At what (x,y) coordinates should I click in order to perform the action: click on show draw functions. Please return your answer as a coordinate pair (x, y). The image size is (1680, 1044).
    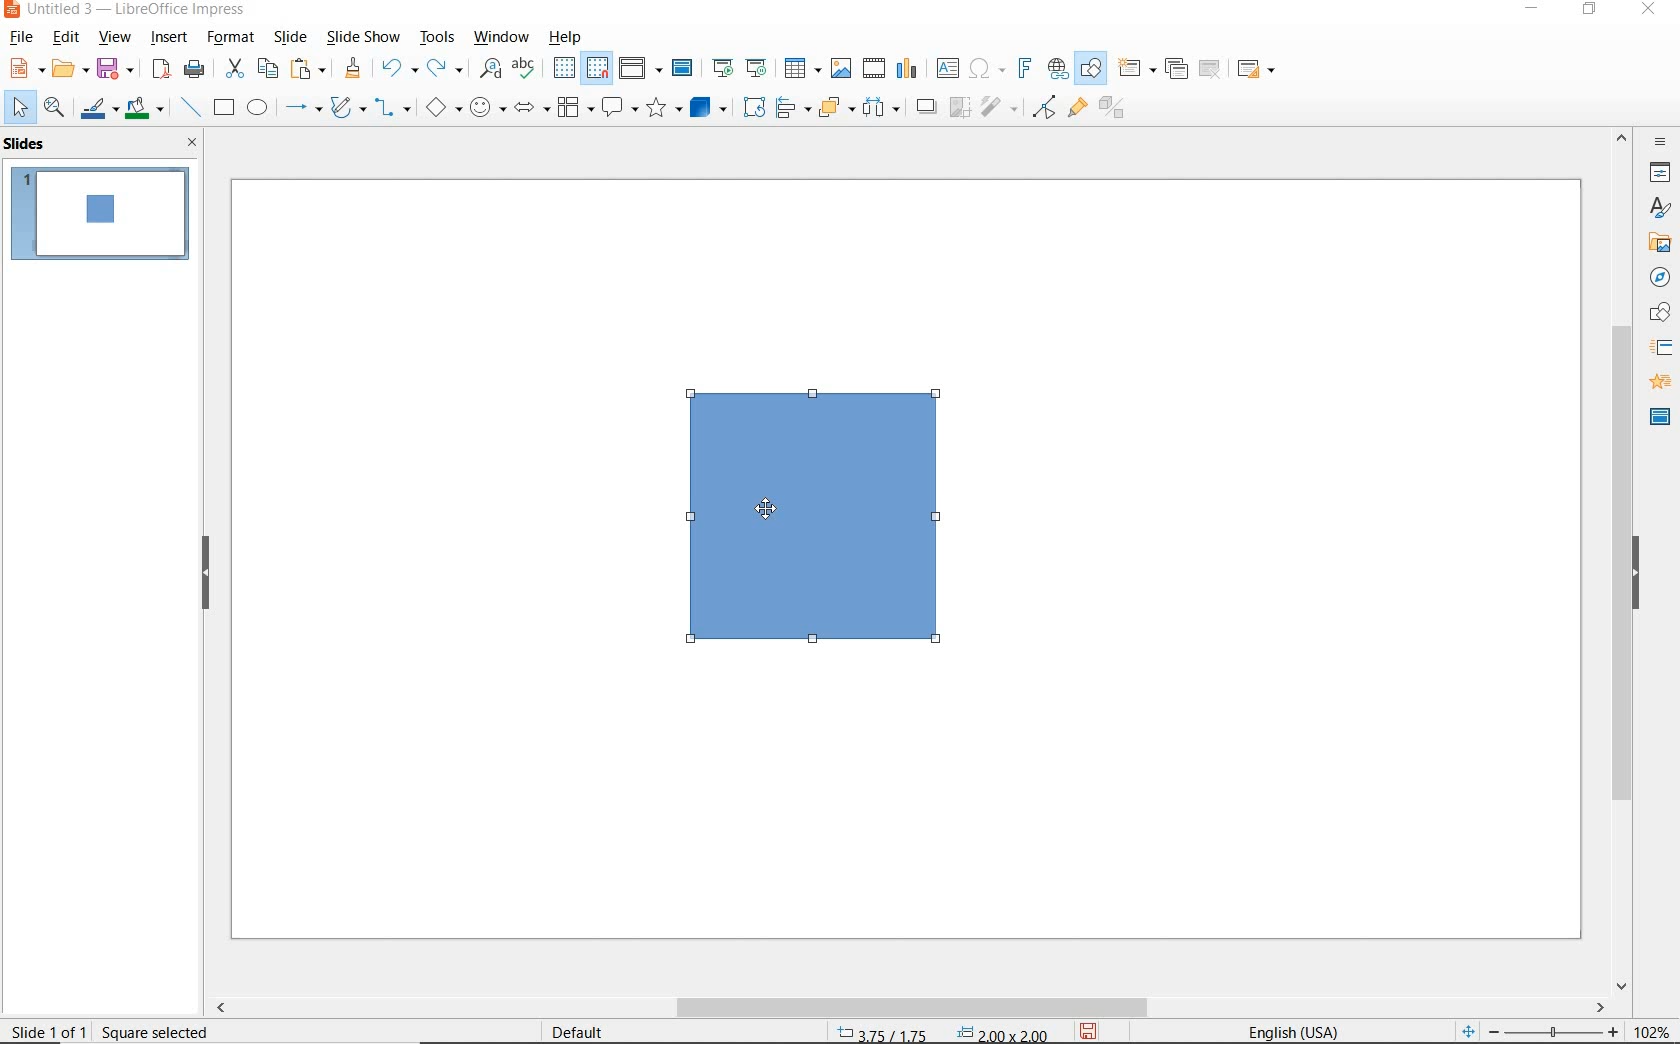
    Looking at the image, I should click on (1093, 69).